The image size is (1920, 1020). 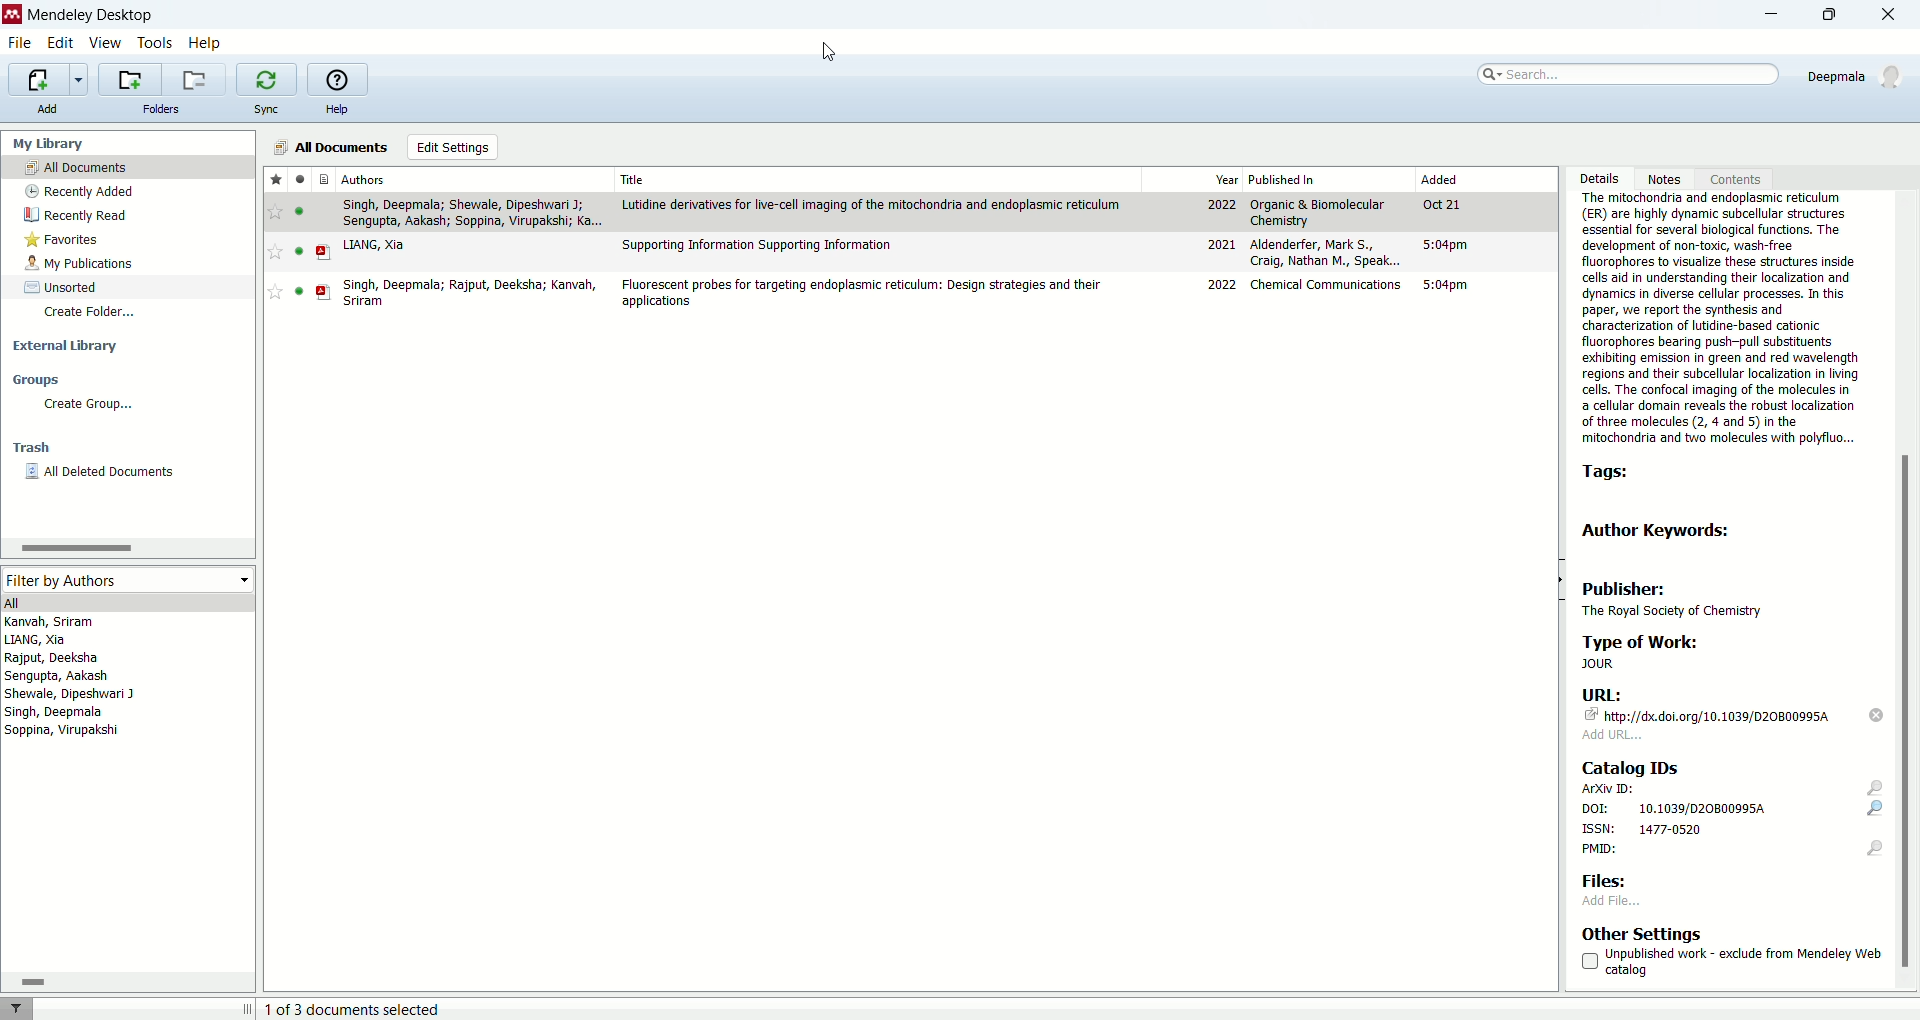 What do you see at coordinates (299, 251) in the screenshot?
I see `unread` at bounding box center [299, 251].